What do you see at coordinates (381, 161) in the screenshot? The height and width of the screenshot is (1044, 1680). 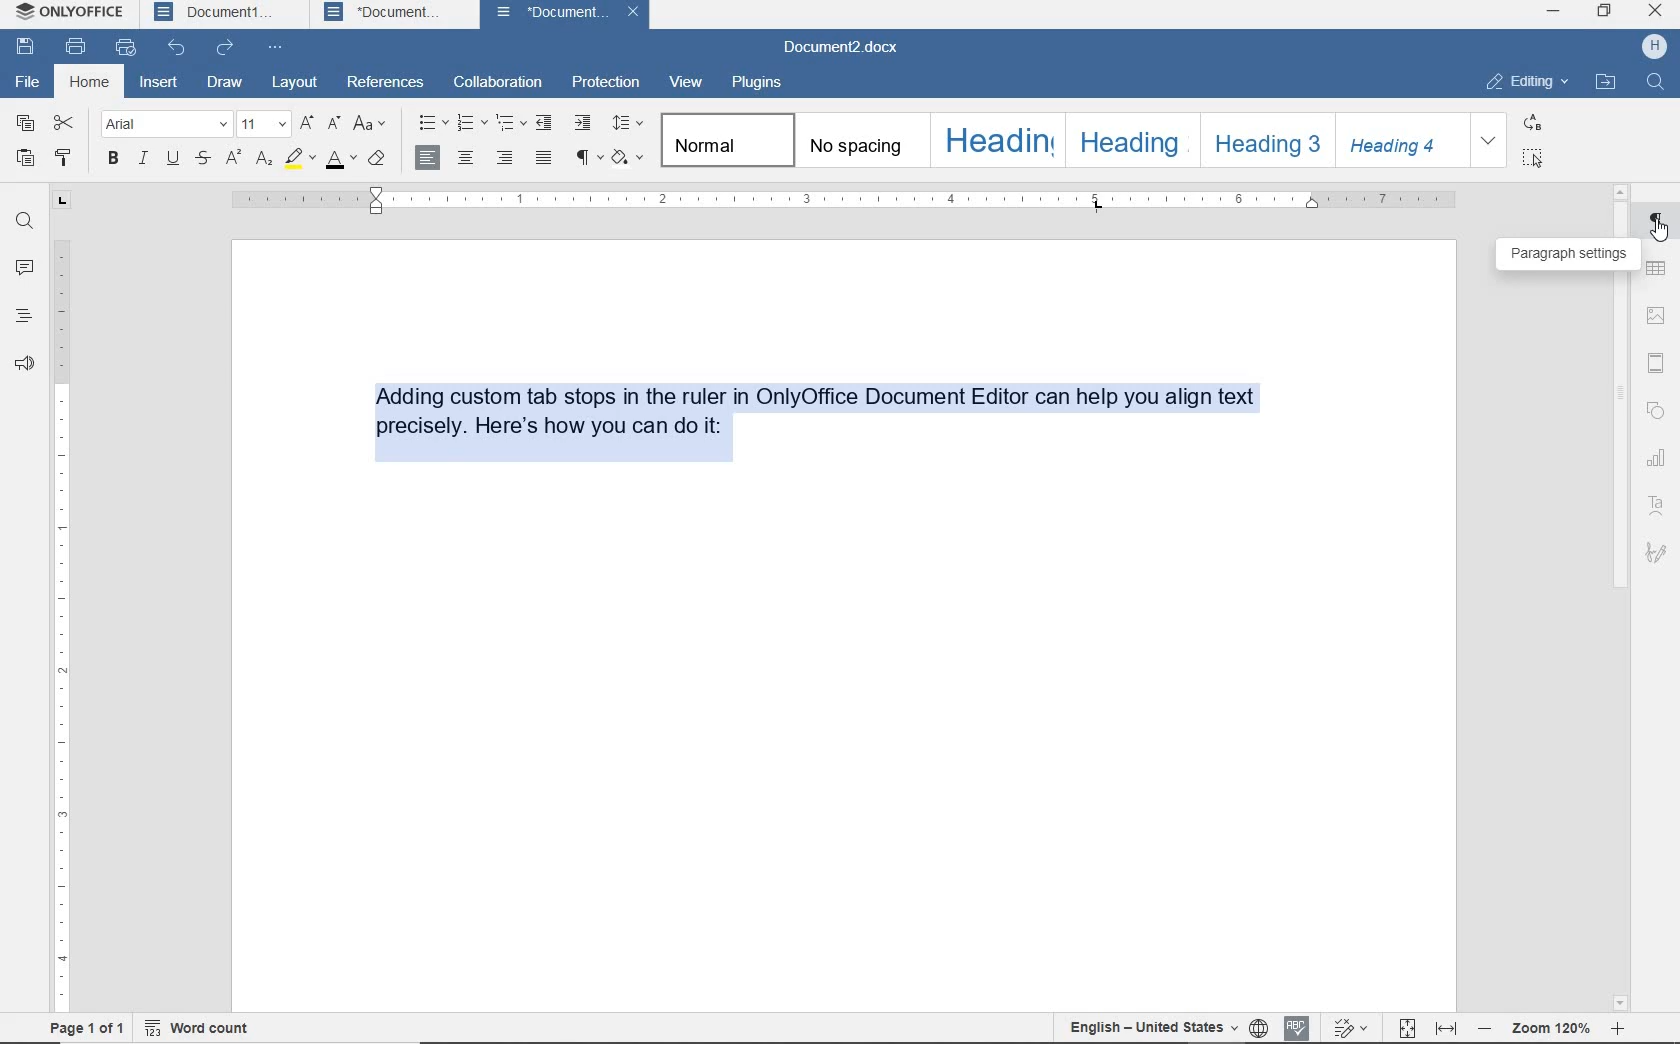 I see `clear style` at bounding box center [381, 161].